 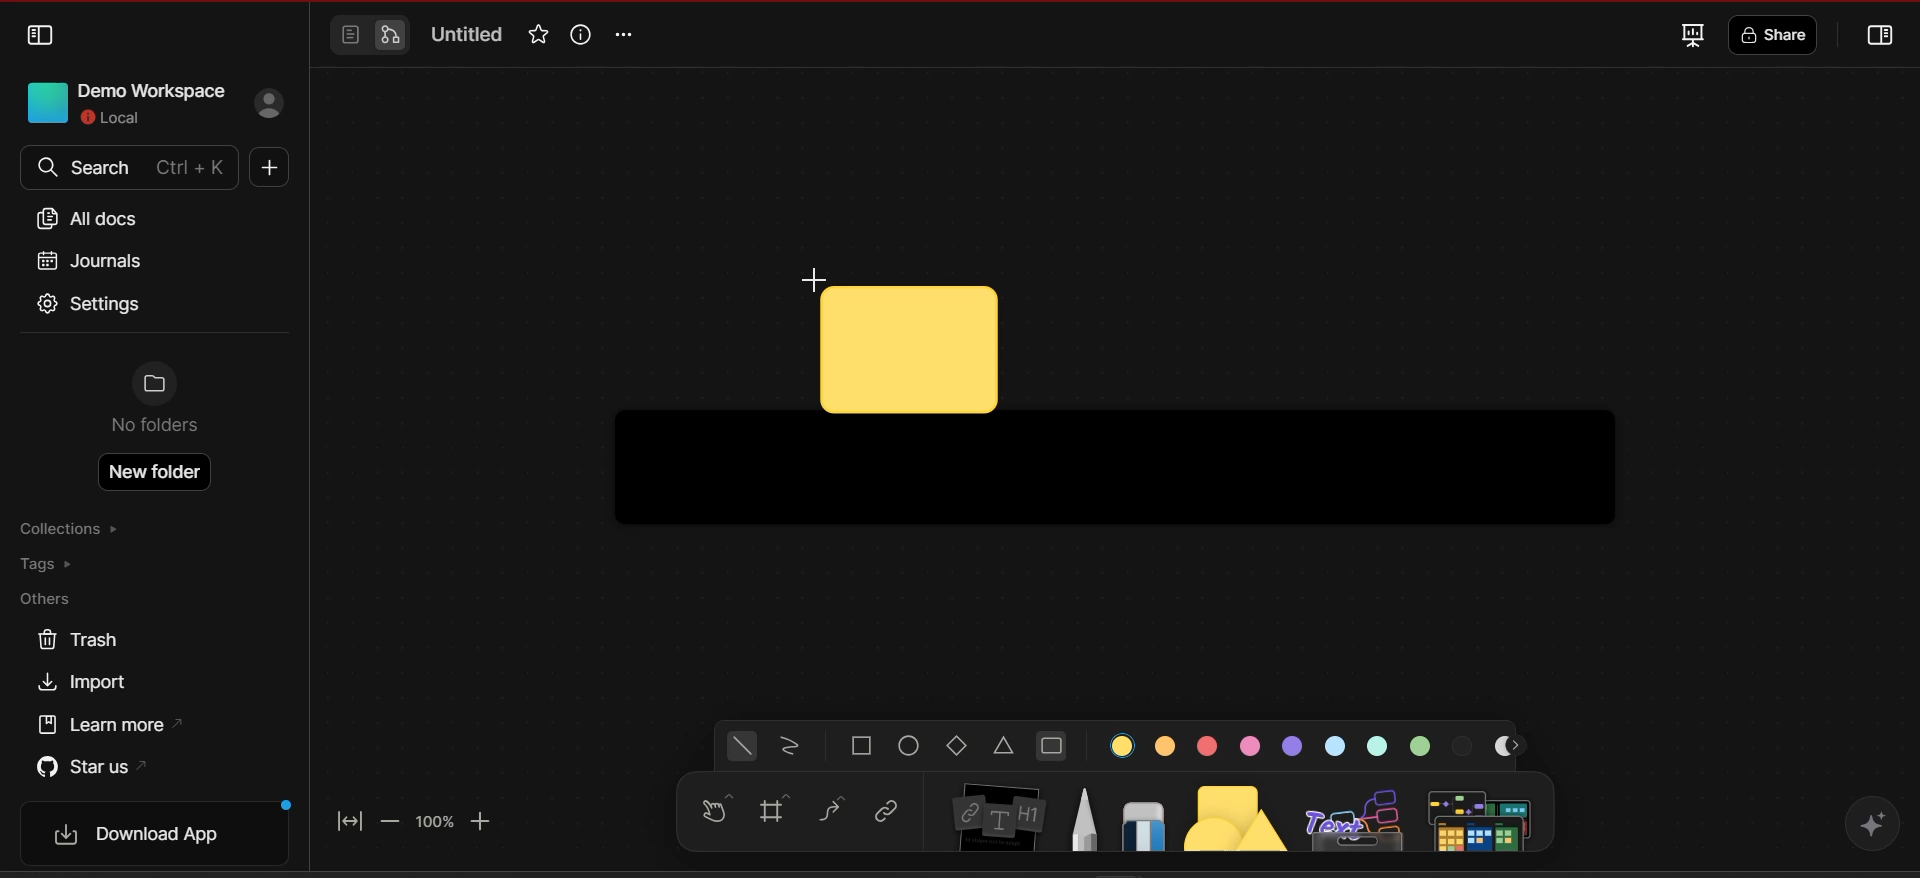 I want to click on color 3, so click(x=1206, y=747).